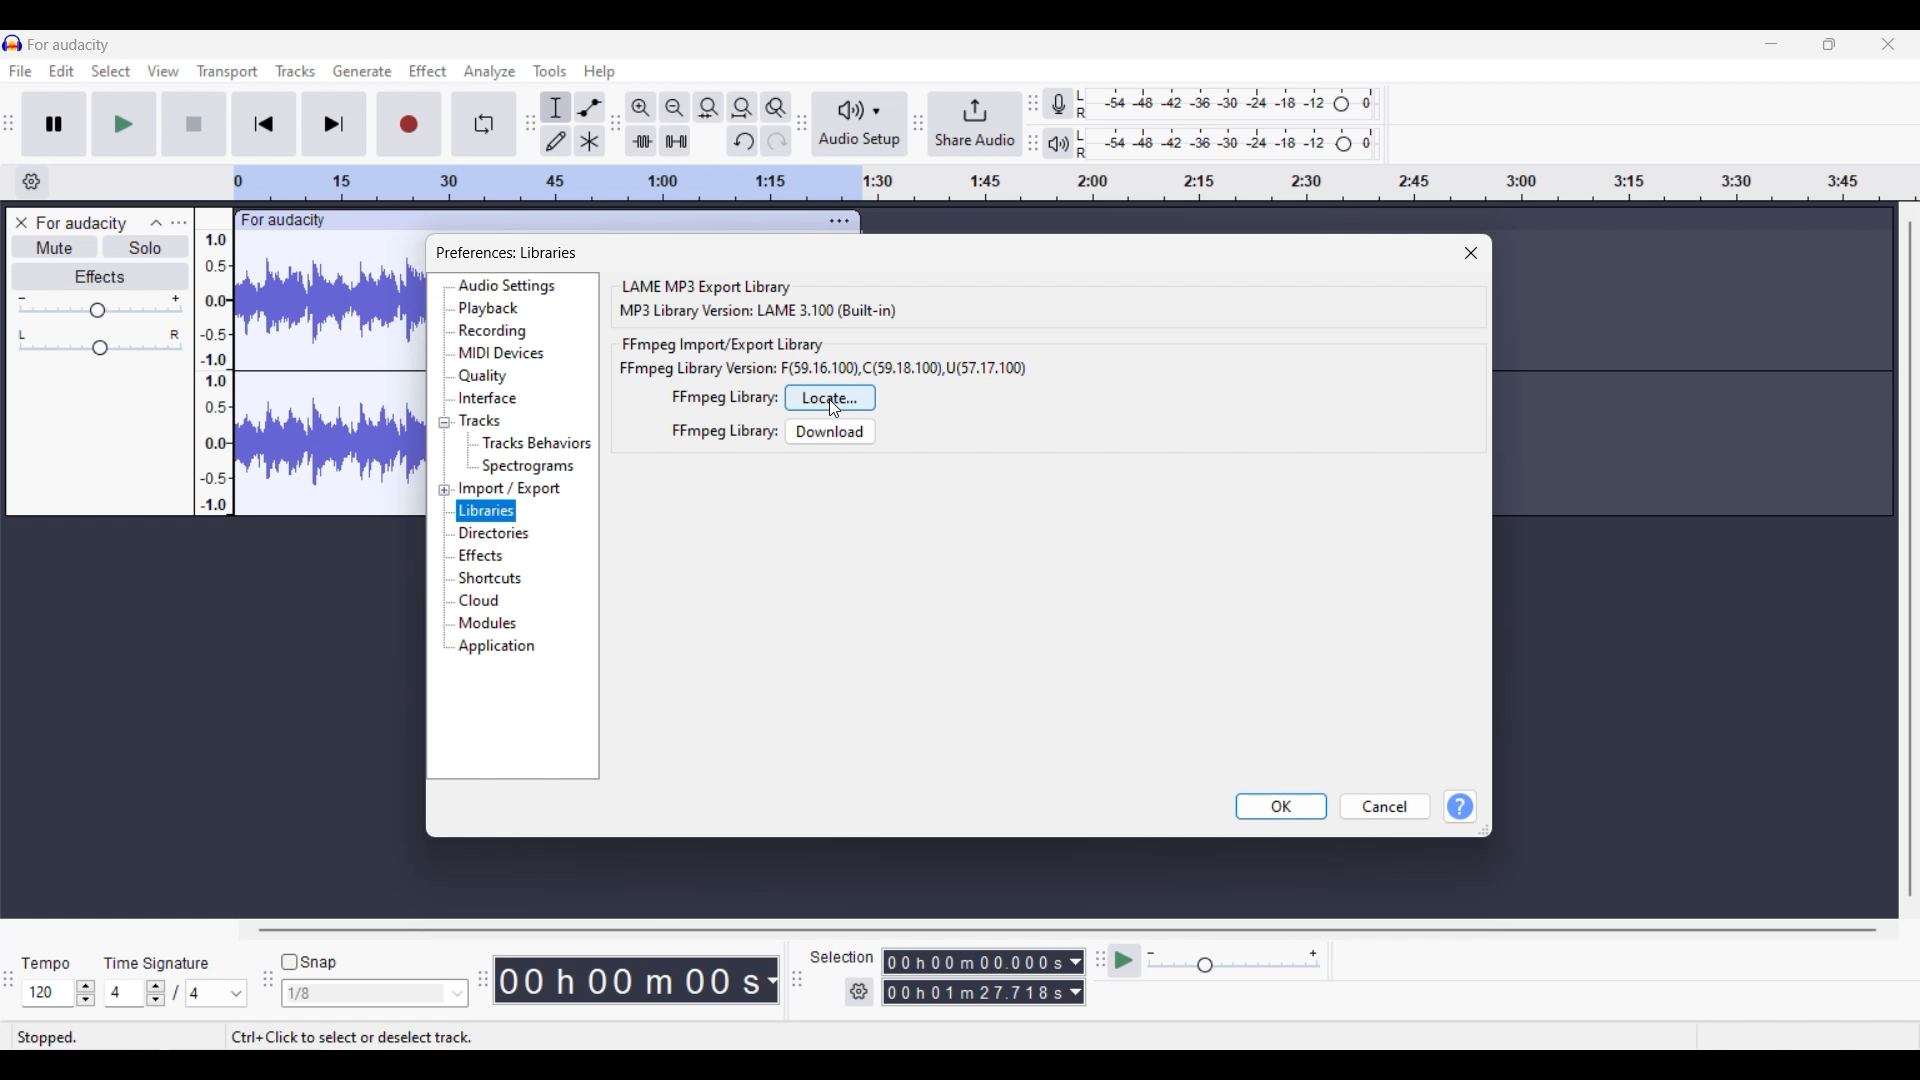 This screenshot has width=1920, height=1080. Describe the element at coordinates (227, 72) in the screenshot. I see `Transport menu` at that location.